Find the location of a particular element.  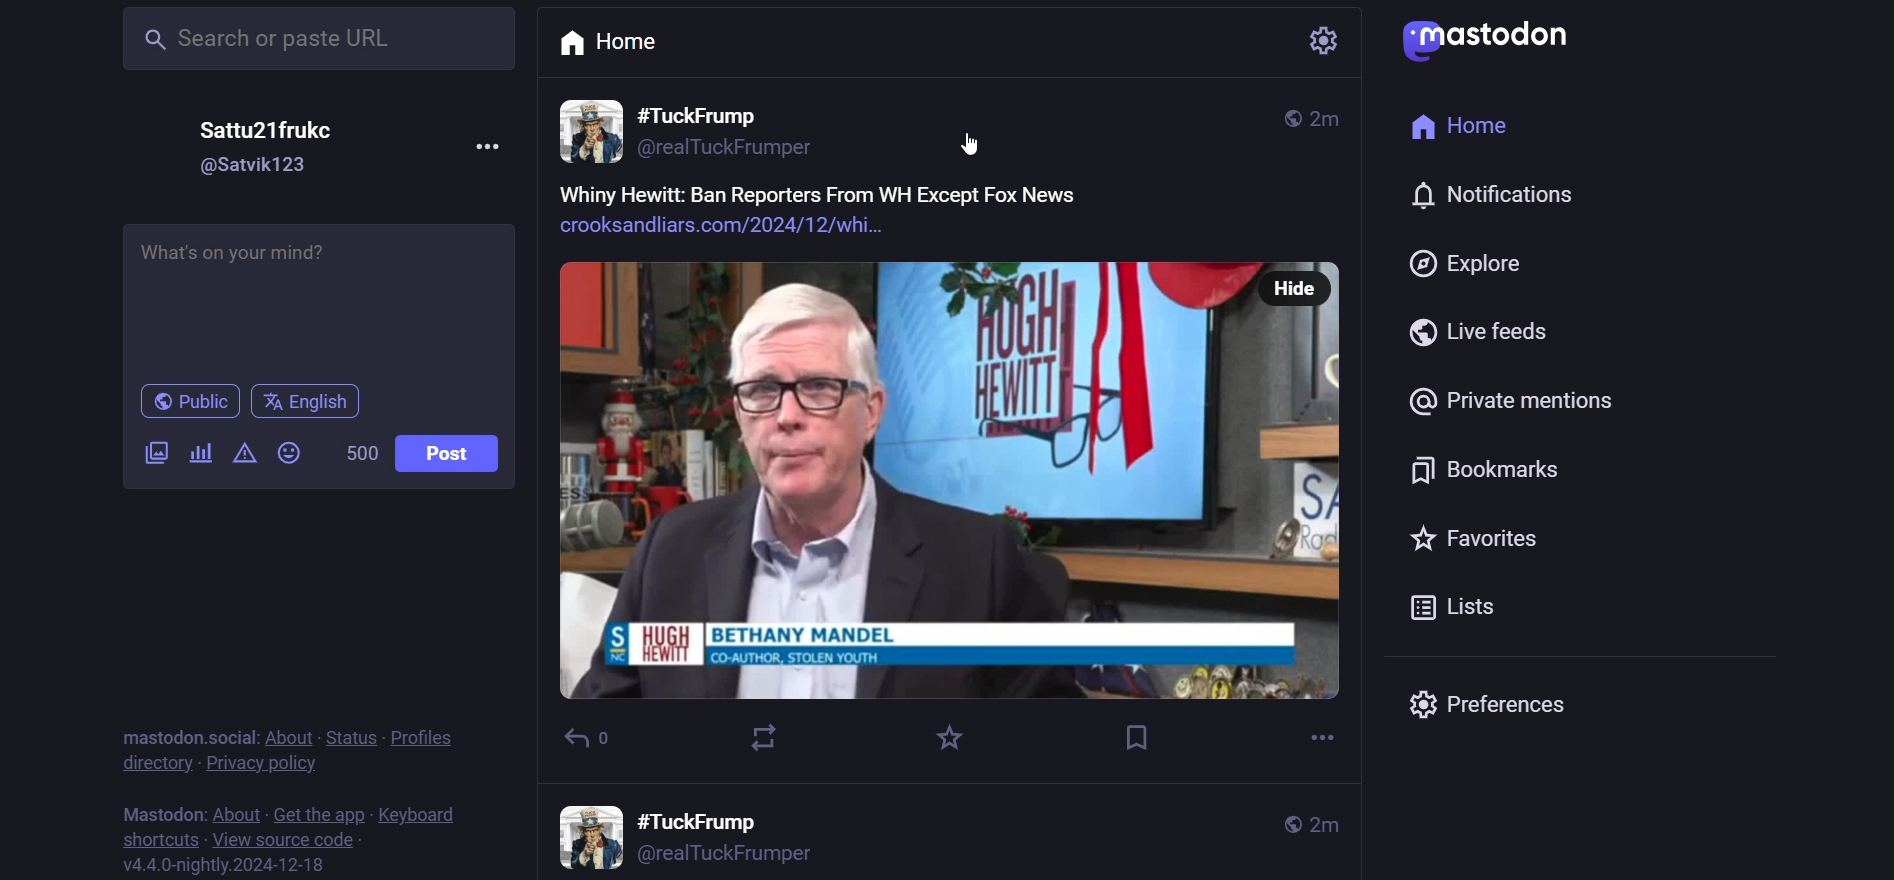

explore is located at coordinates (1469, 268).